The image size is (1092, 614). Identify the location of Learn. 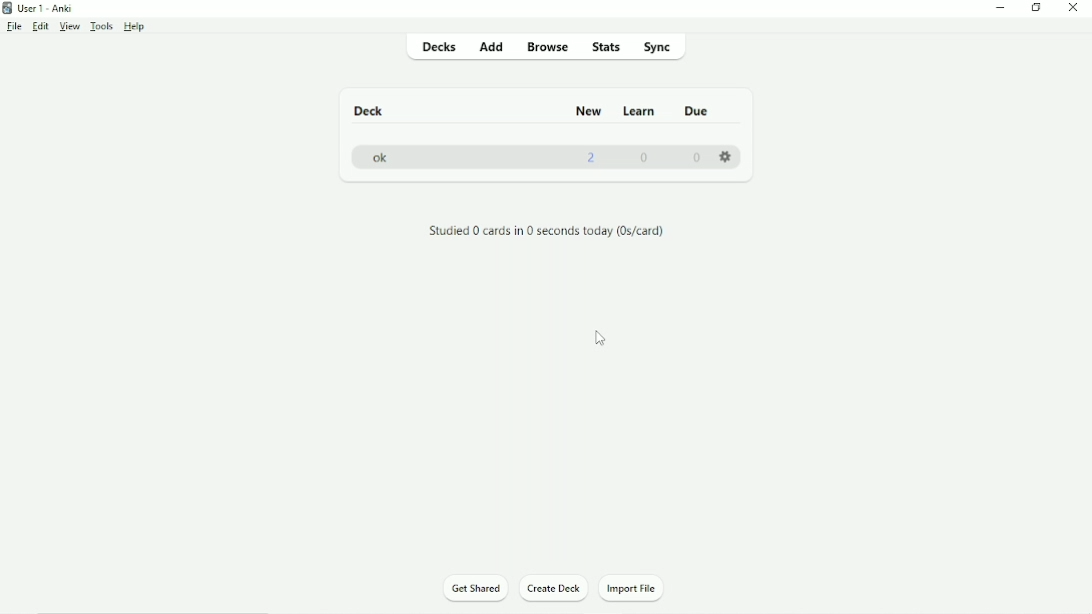
(641, 111).